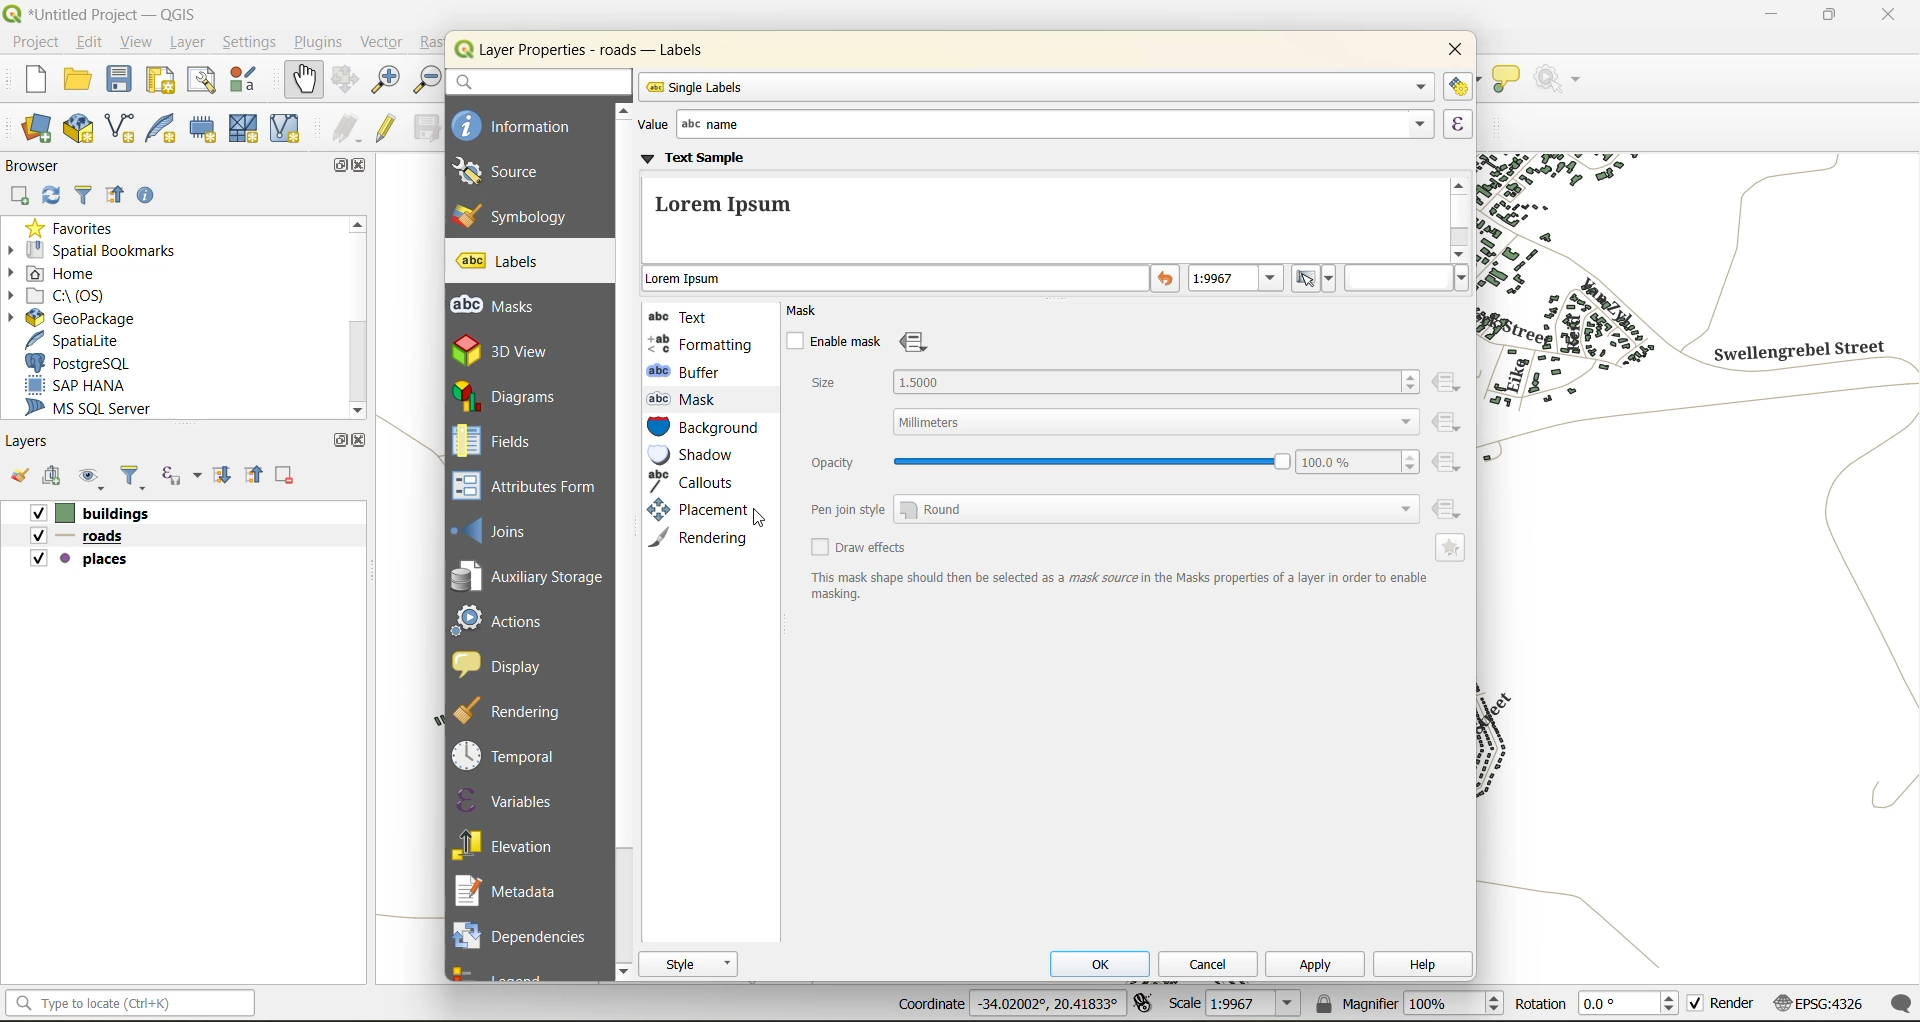 Image resolution: width=1920 pixels, height=1022 pixels. I want to click on vertical scroll bar, so click(1463, 216).